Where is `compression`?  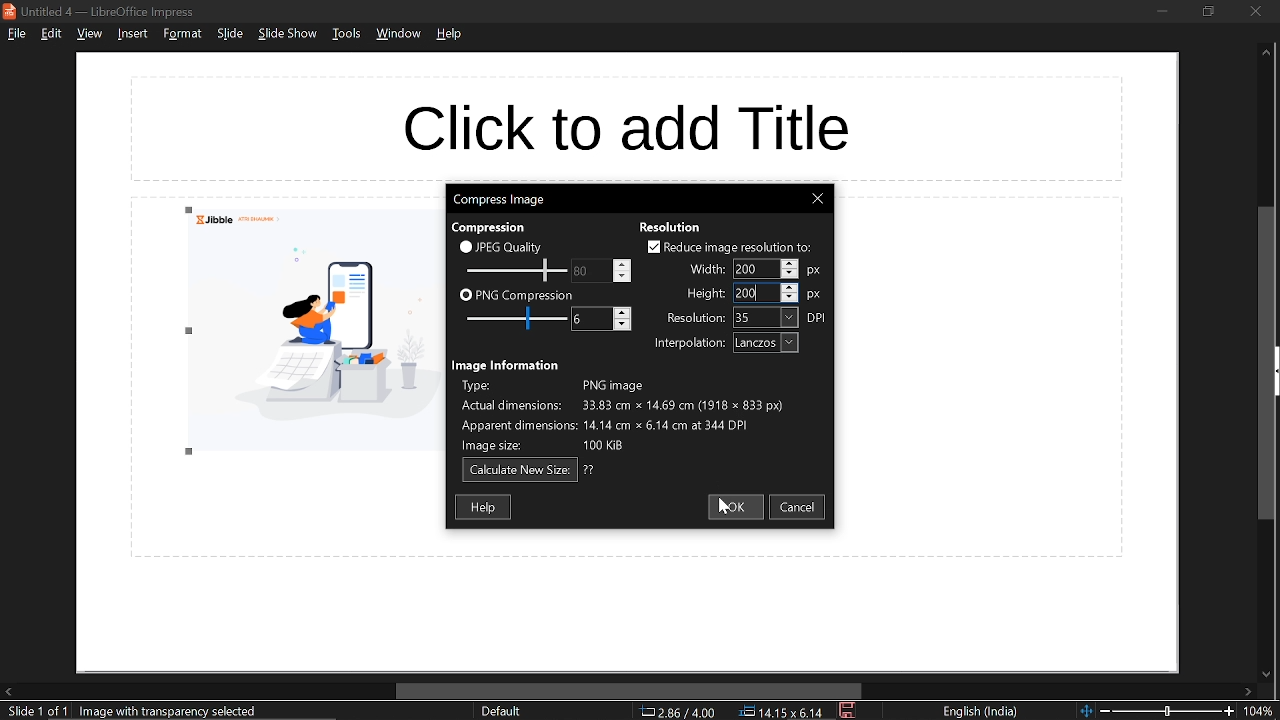
compression is located at coordinates (487, 228).